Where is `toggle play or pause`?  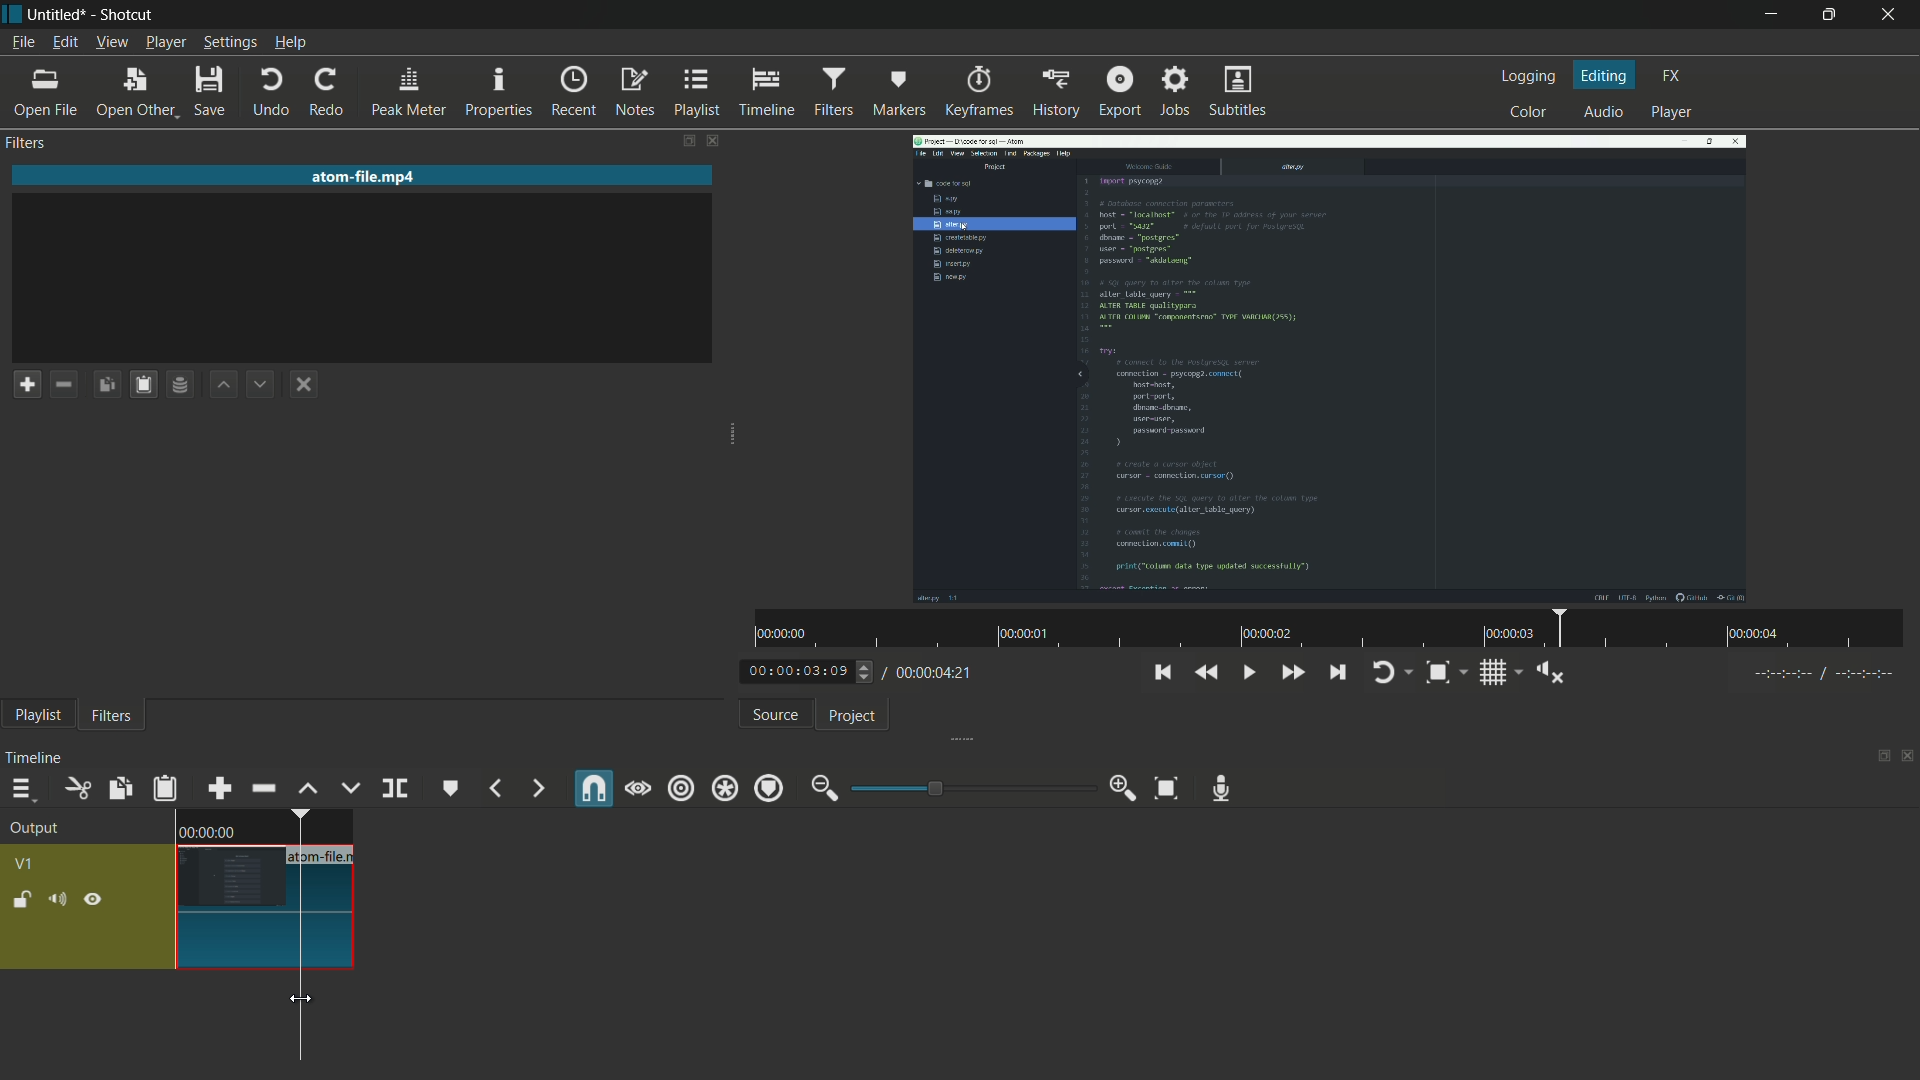 toggle play or pause is located at coordinates (1249, 673).